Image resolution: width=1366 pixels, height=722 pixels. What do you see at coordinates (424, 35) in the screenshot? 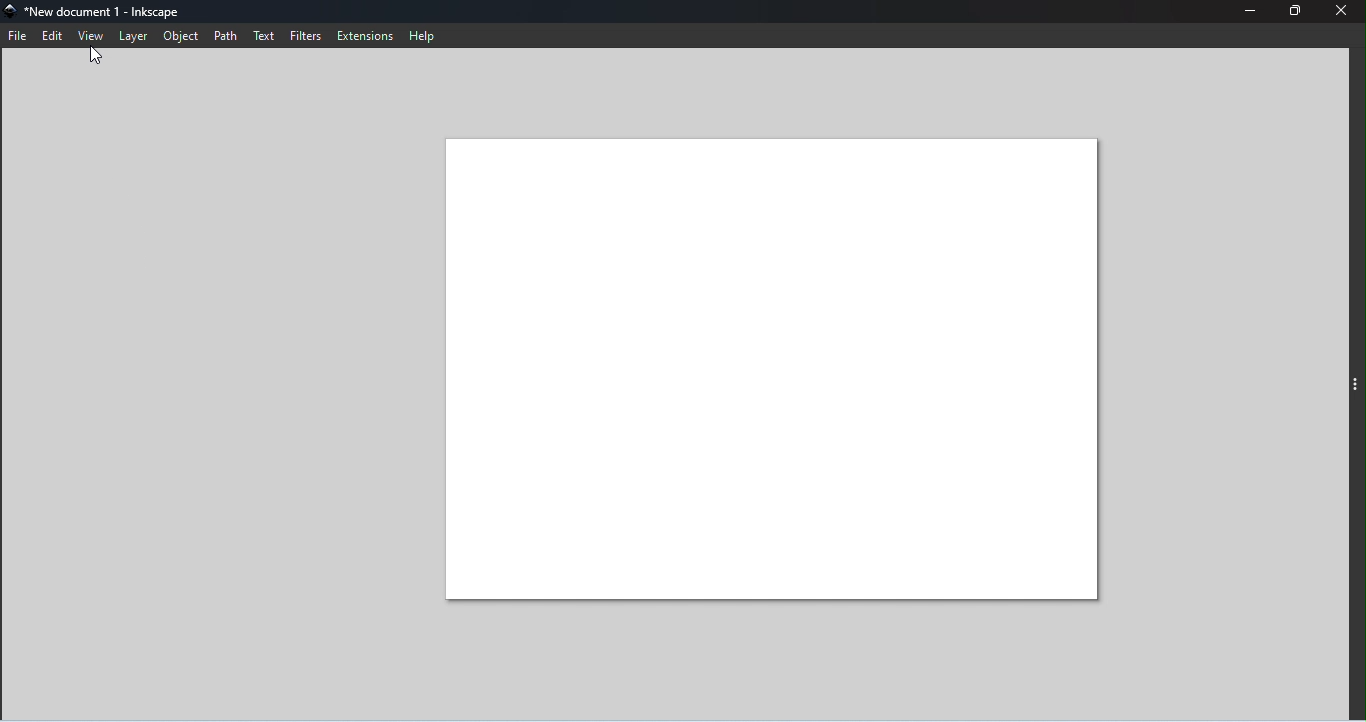
I see `Help` at bounding box center [424, 35].